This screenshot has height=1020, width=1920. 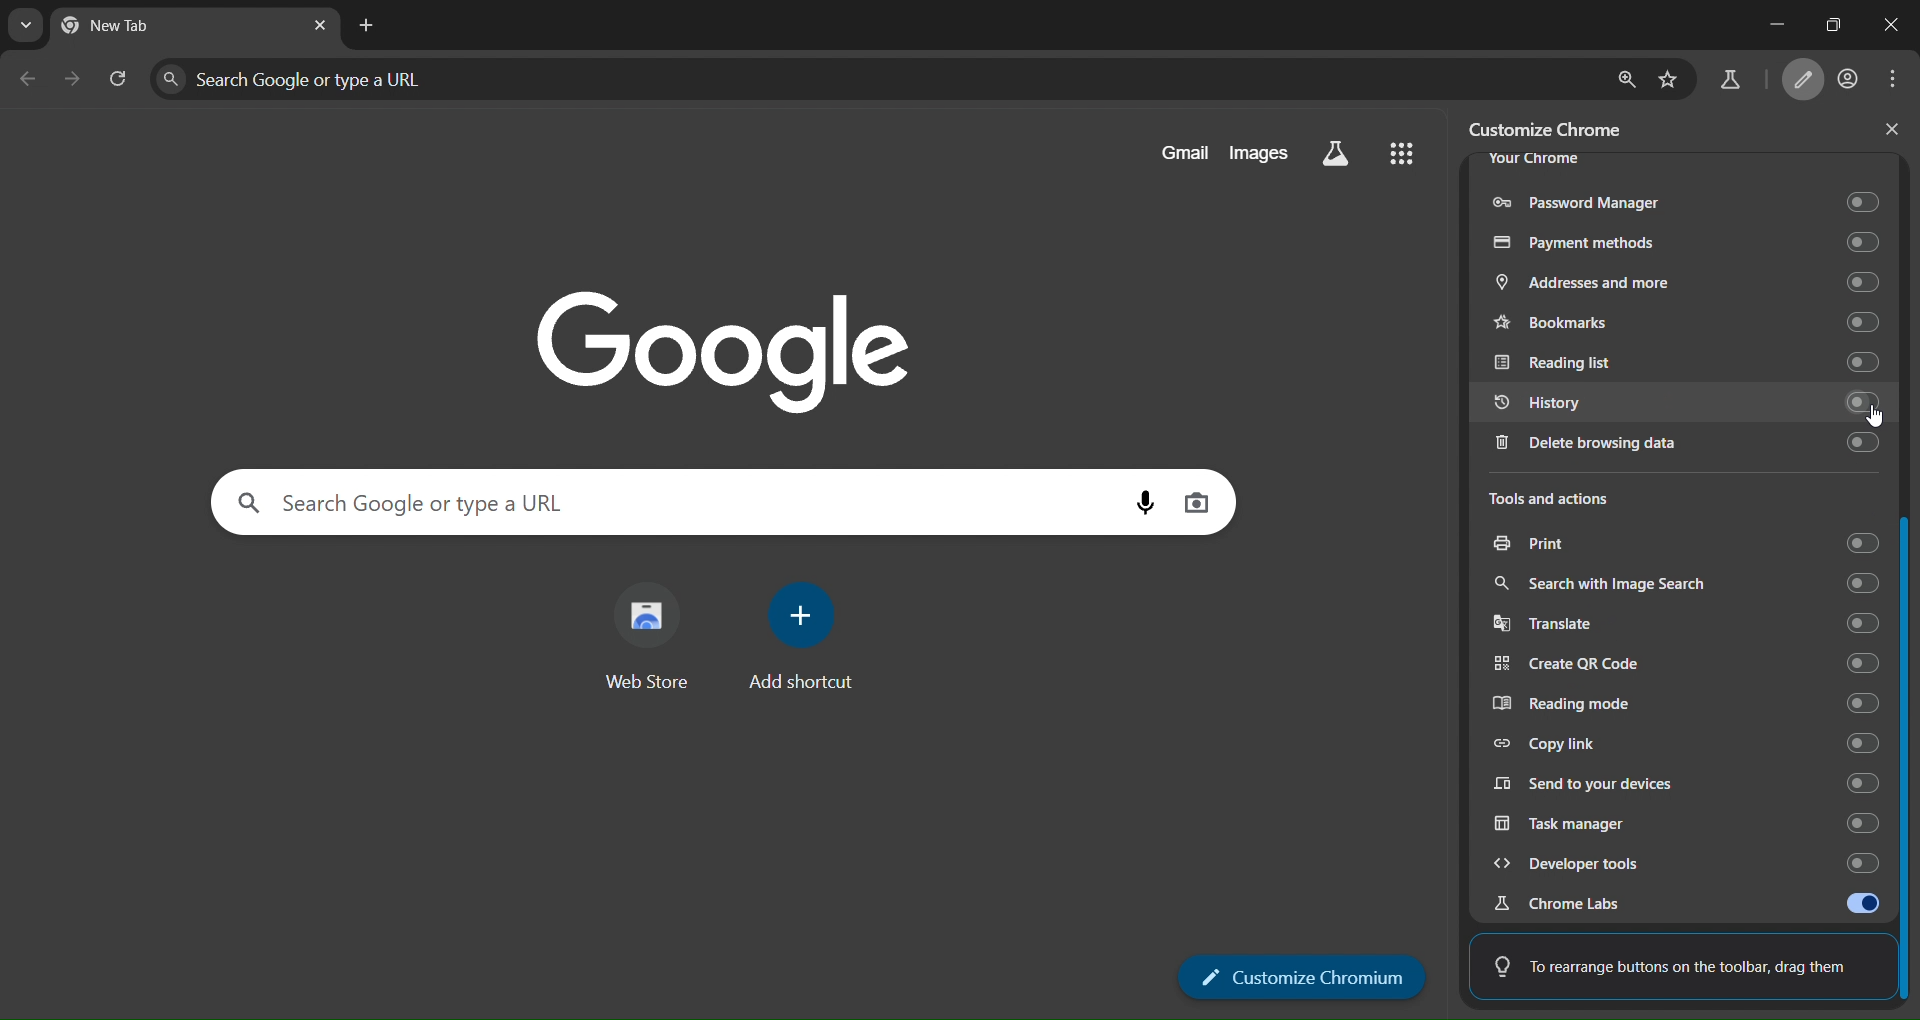 What do you see at coordinates (1686, 742) in the screenshot?
I see `copy link` at bounding box center [1686, 742].